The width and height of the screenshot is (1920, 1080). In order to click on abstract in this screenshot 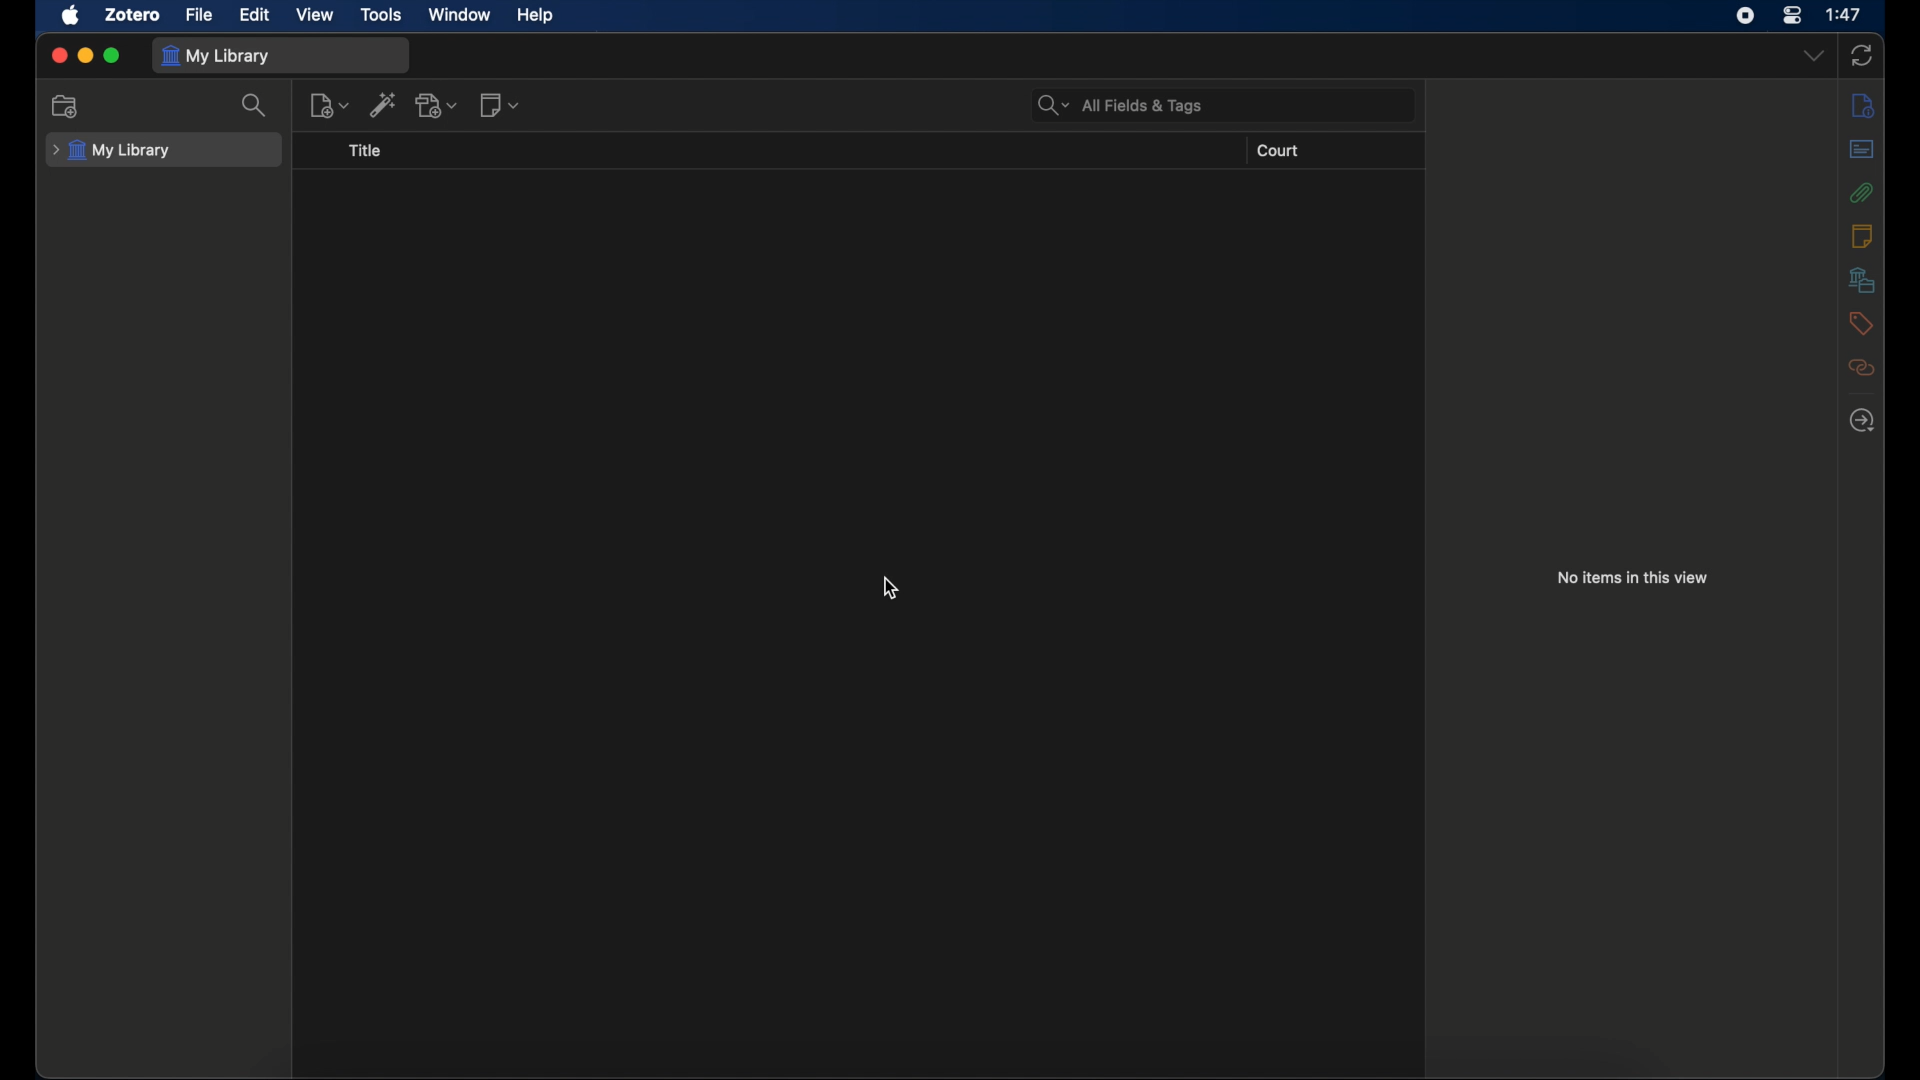, I will do `click(1860, 149)`.